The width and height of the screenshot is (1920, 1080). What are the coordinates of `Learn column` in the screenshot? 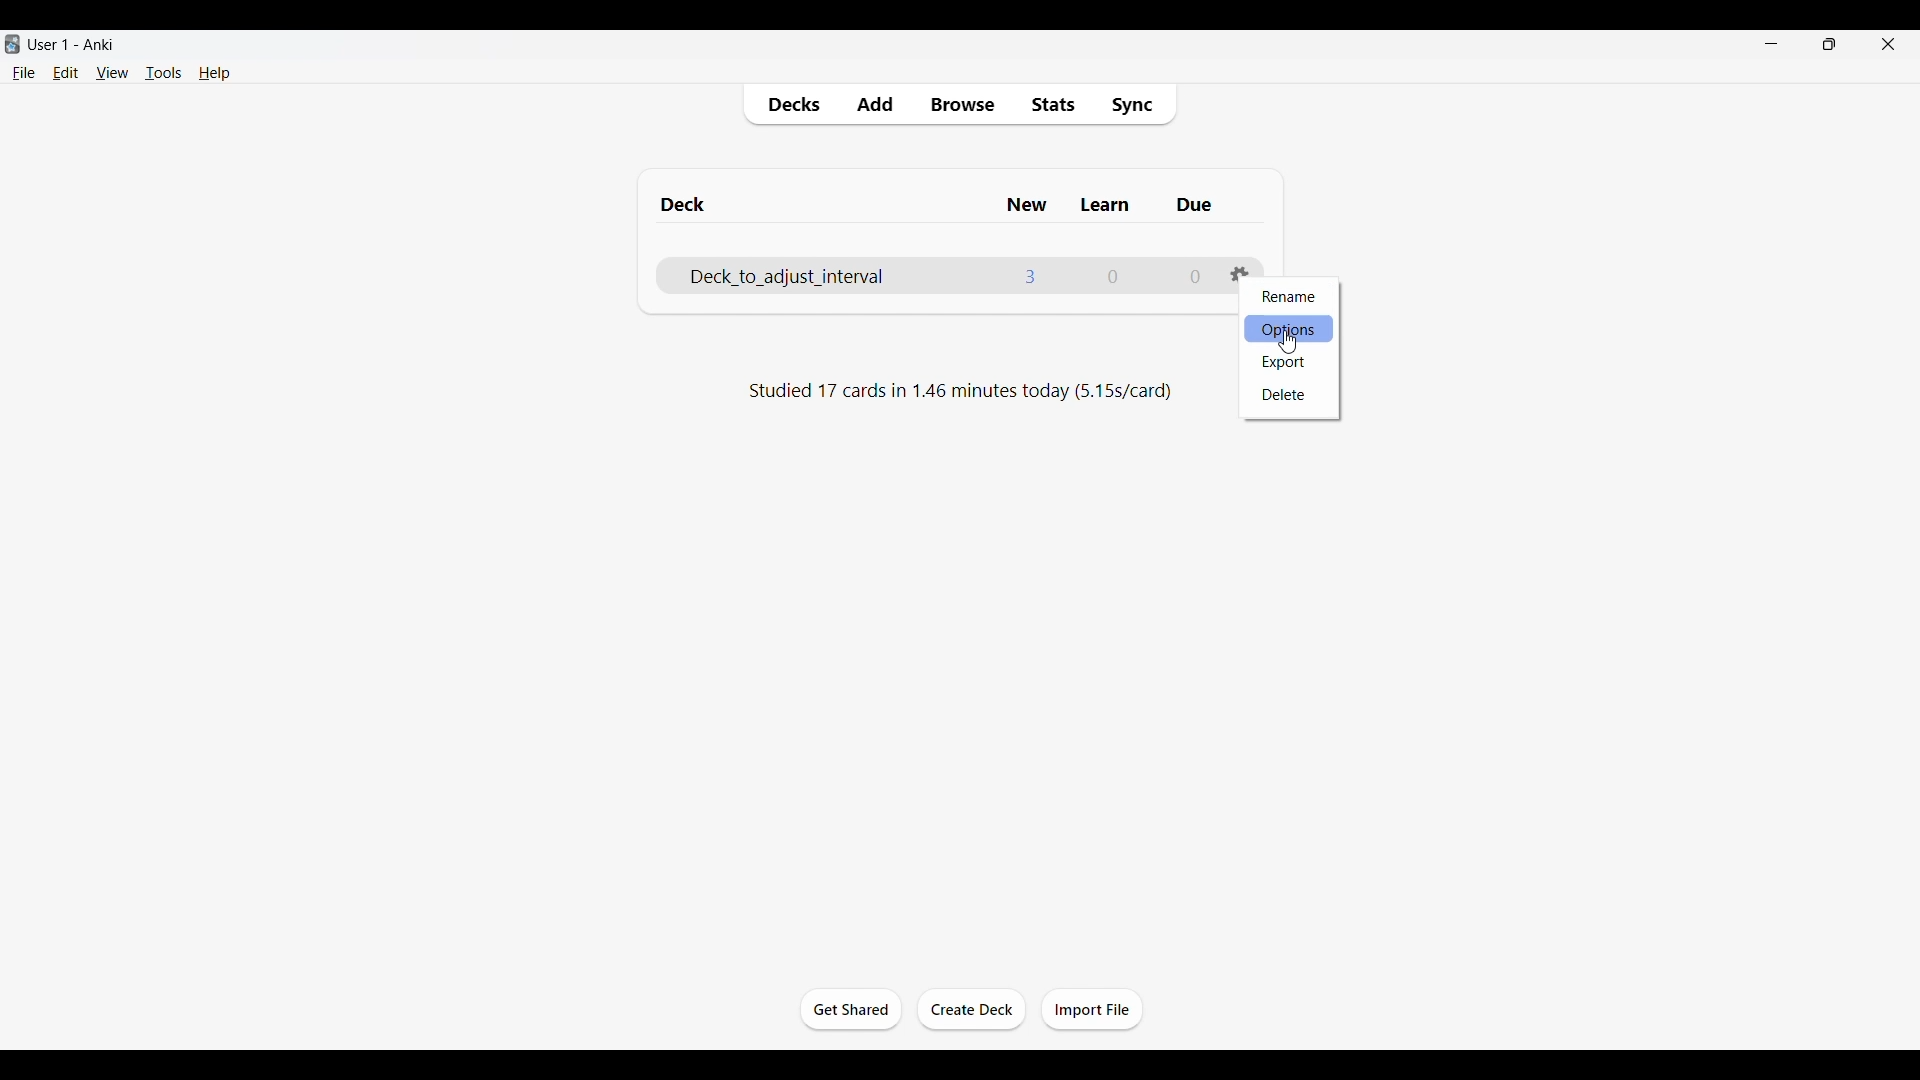 It's located at (1105, 207).